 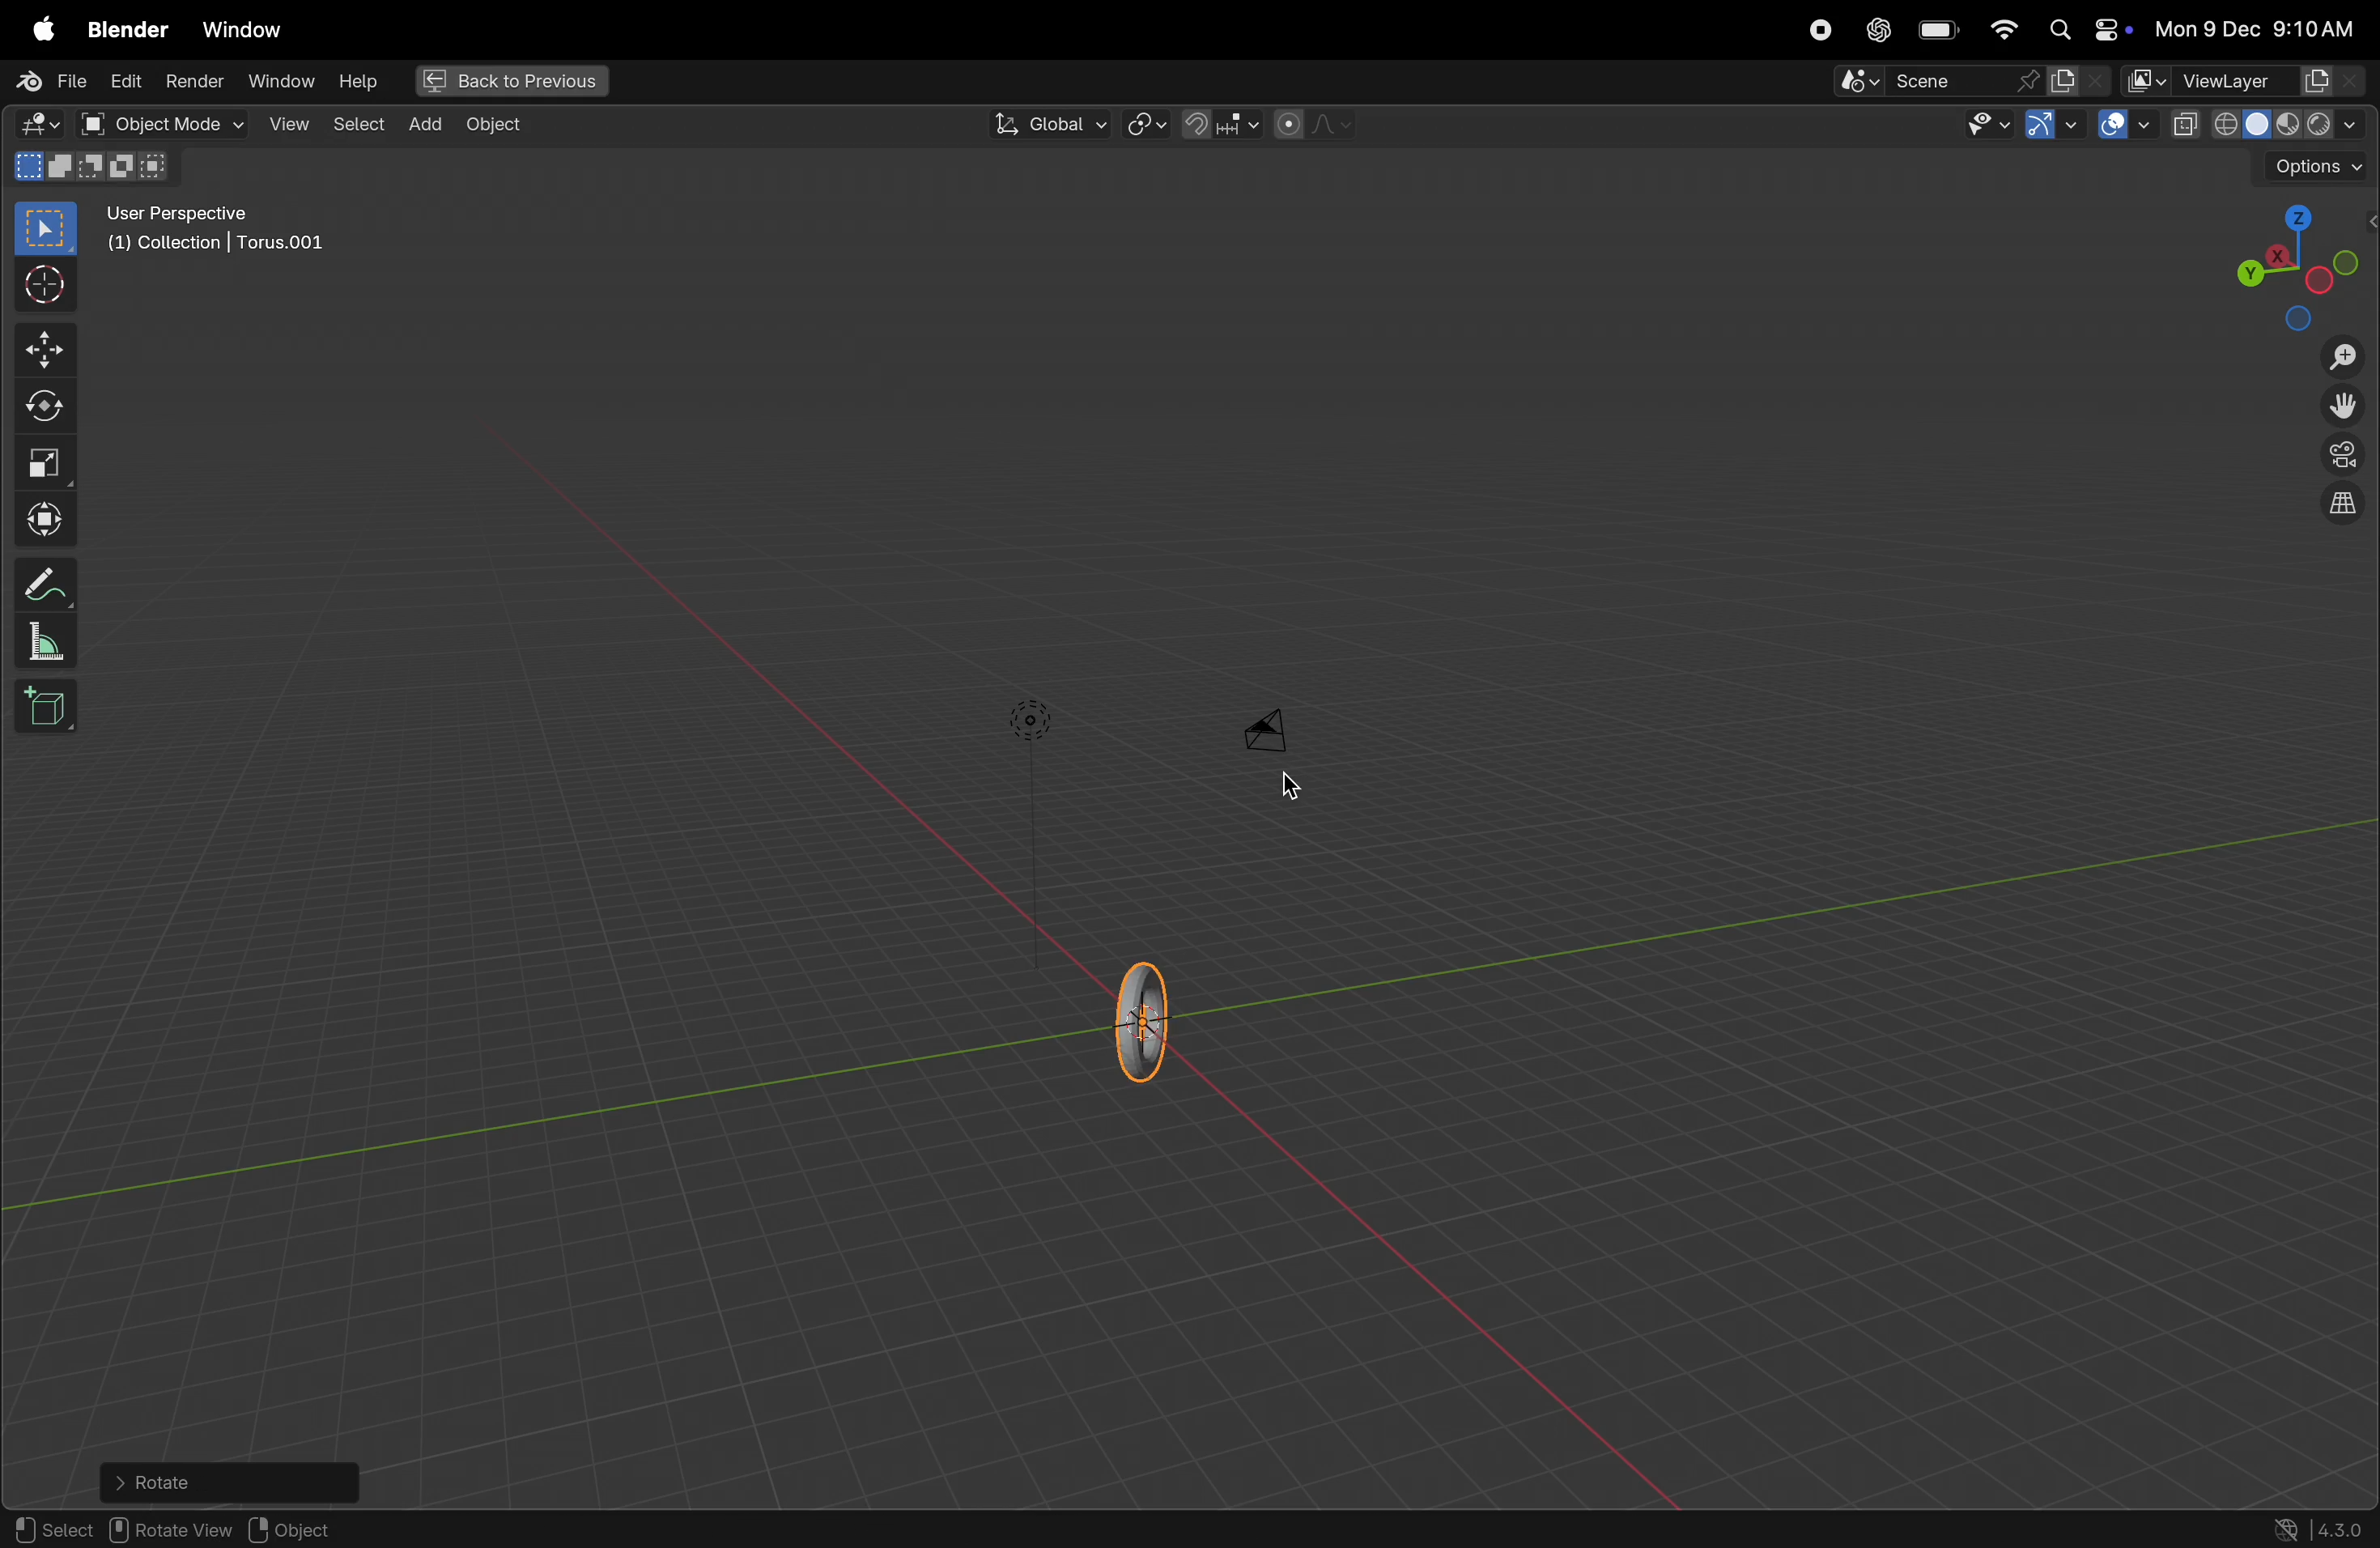 What do you see at coordinates (508, 83) in the screenshot?
I see `back to previous` at bounding box center [508, 83].